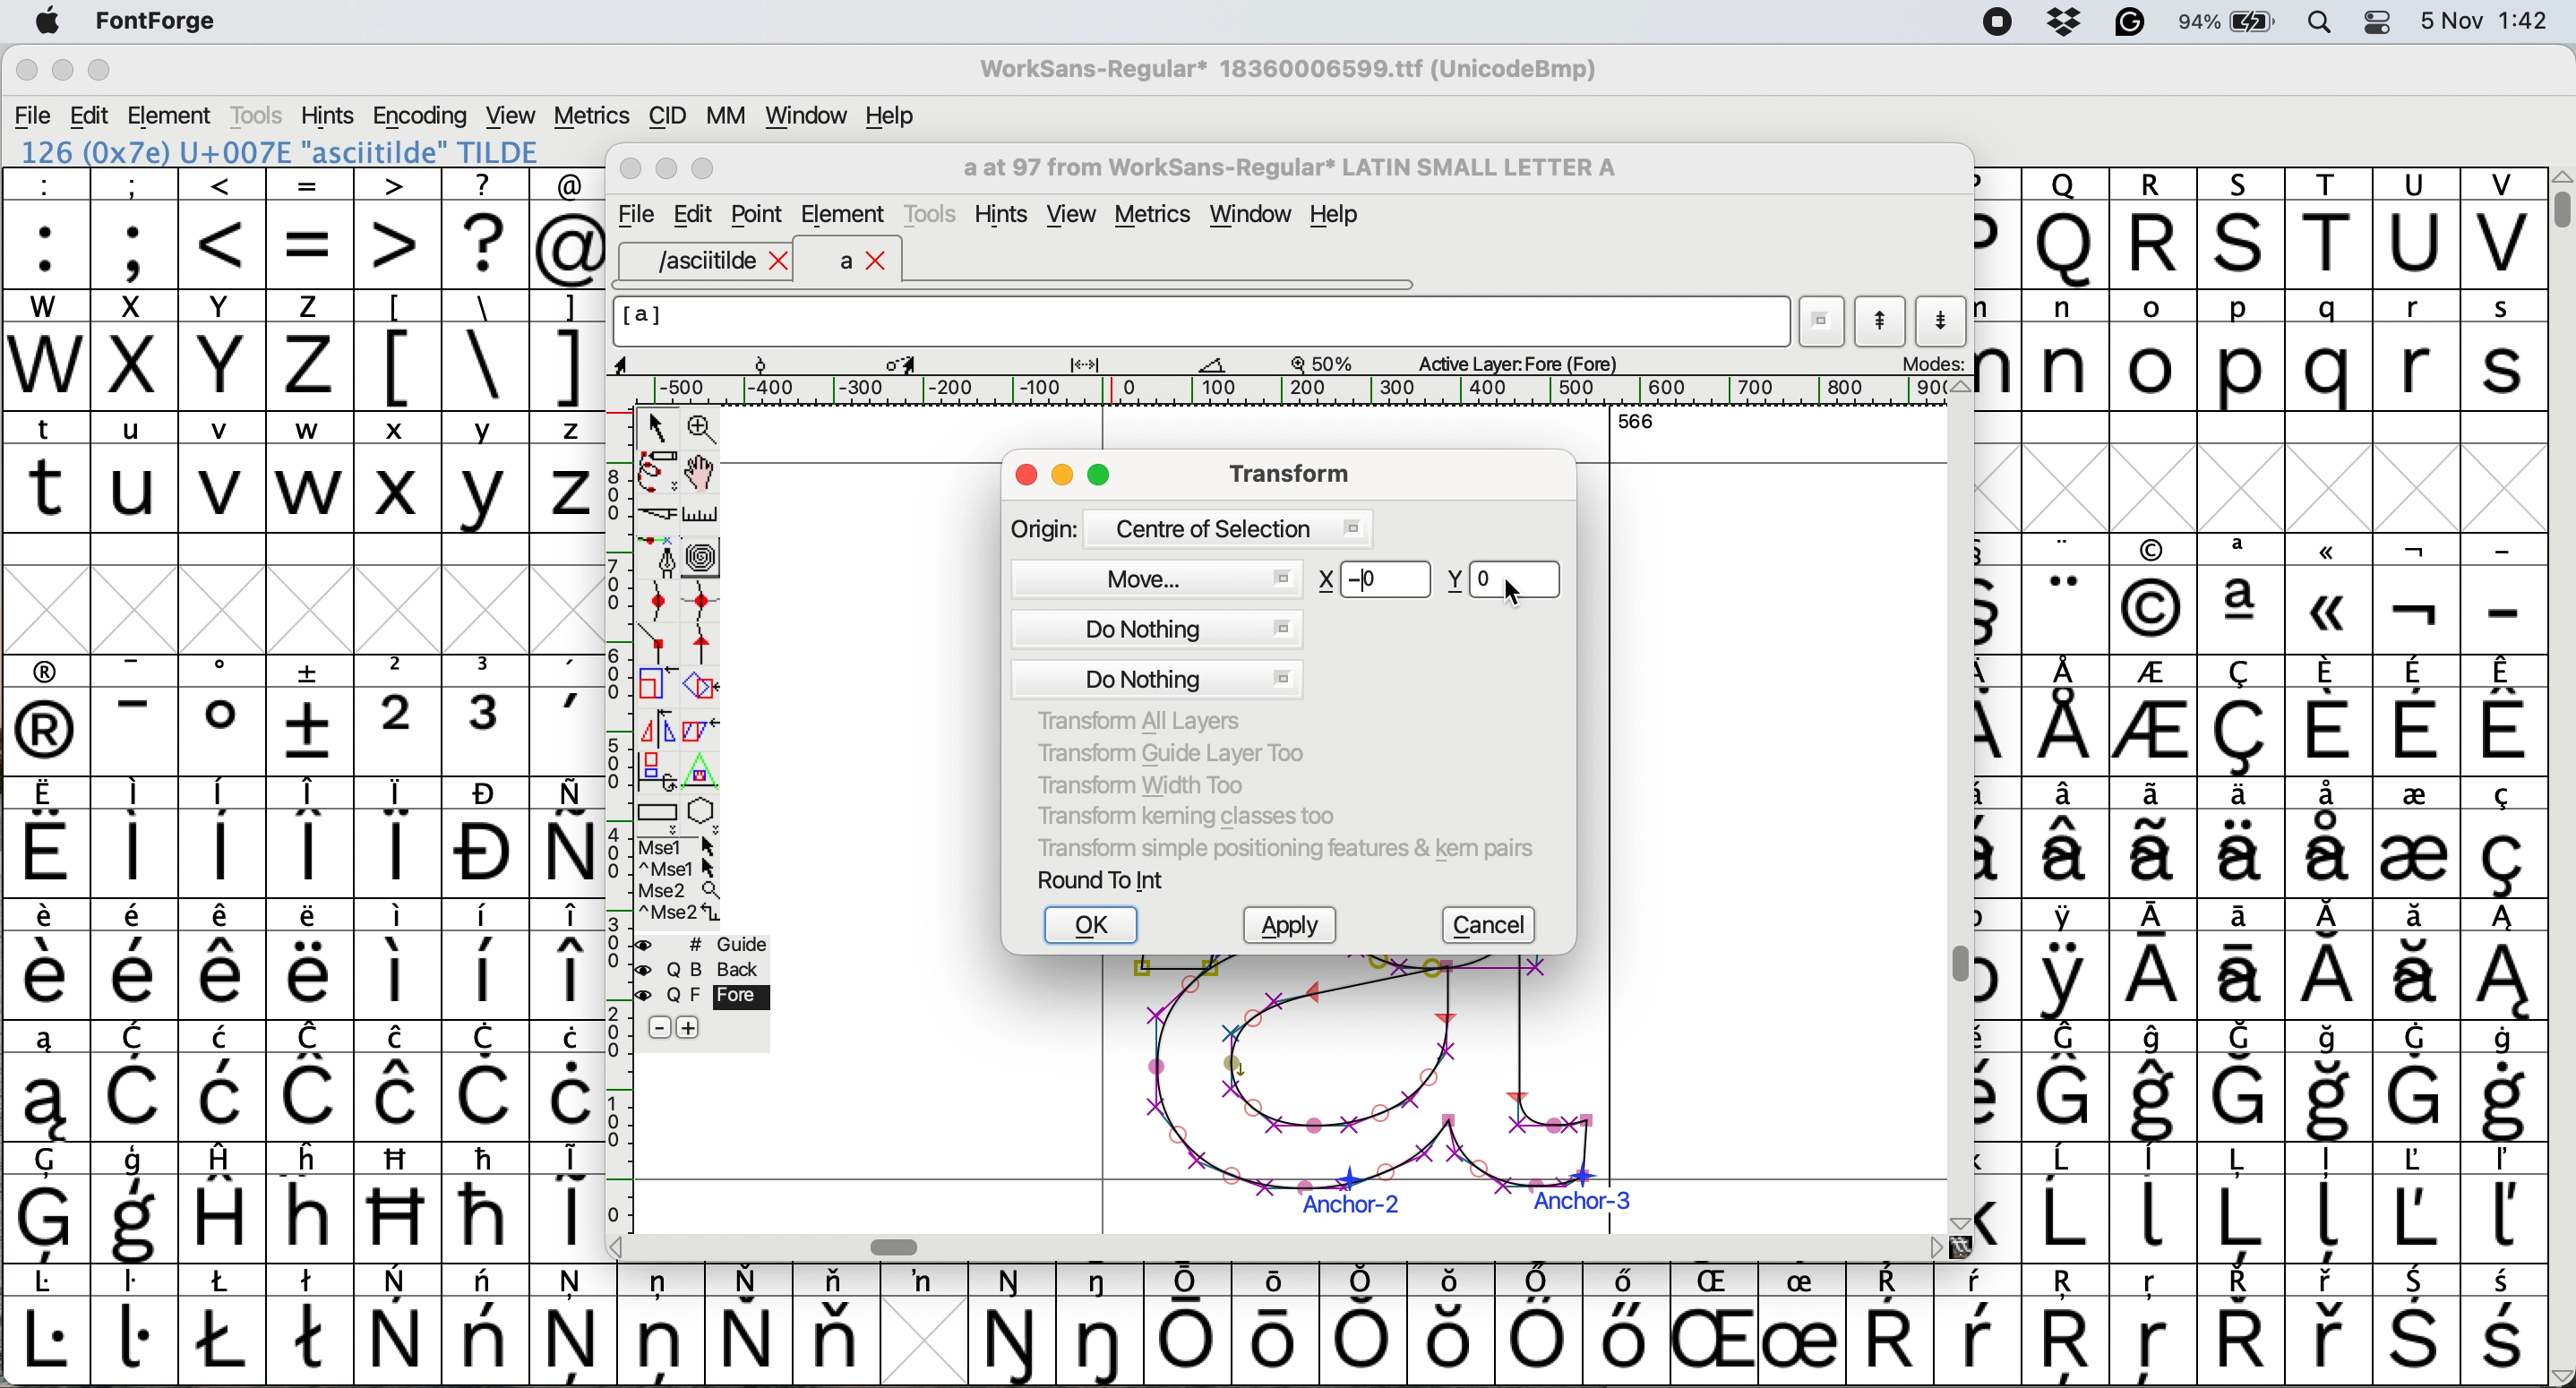 The height and width of the screenshot is (1388, 2576). What do you see at coordinates (568, 1199) in the screenshot?
I see `symbol` at bounding box center [568, 1199].